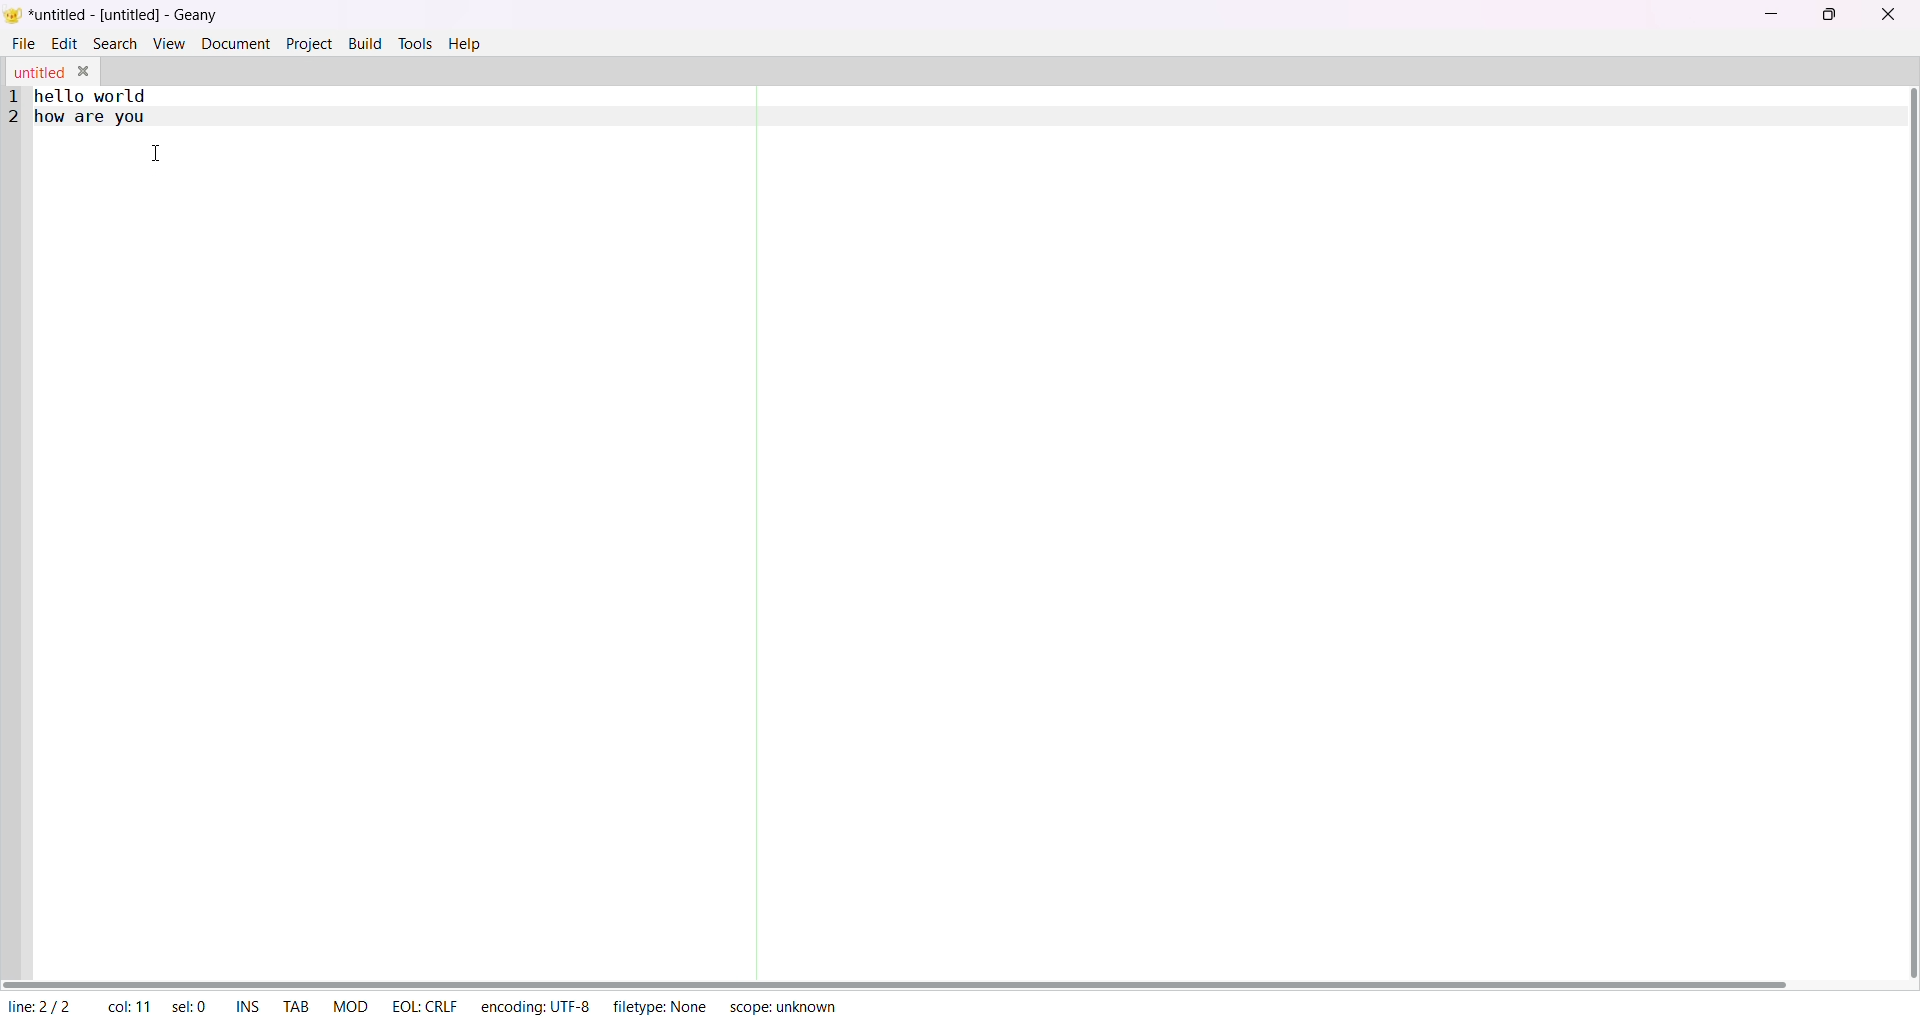  What do you see at coordinates (116, 43) in the screenshot?
I see `search` at bounding box center [116, 43].